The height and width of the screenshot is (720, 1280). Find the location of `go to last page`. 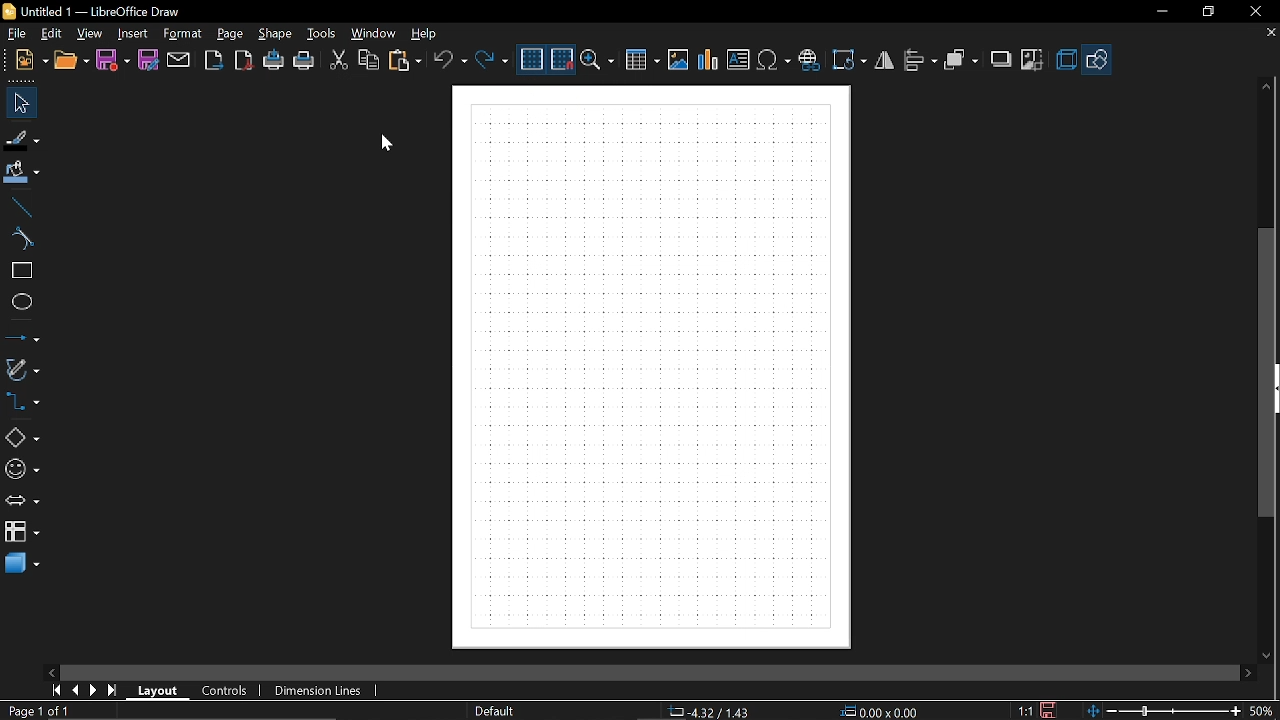

go to last page is located at coordinates (114, 690).